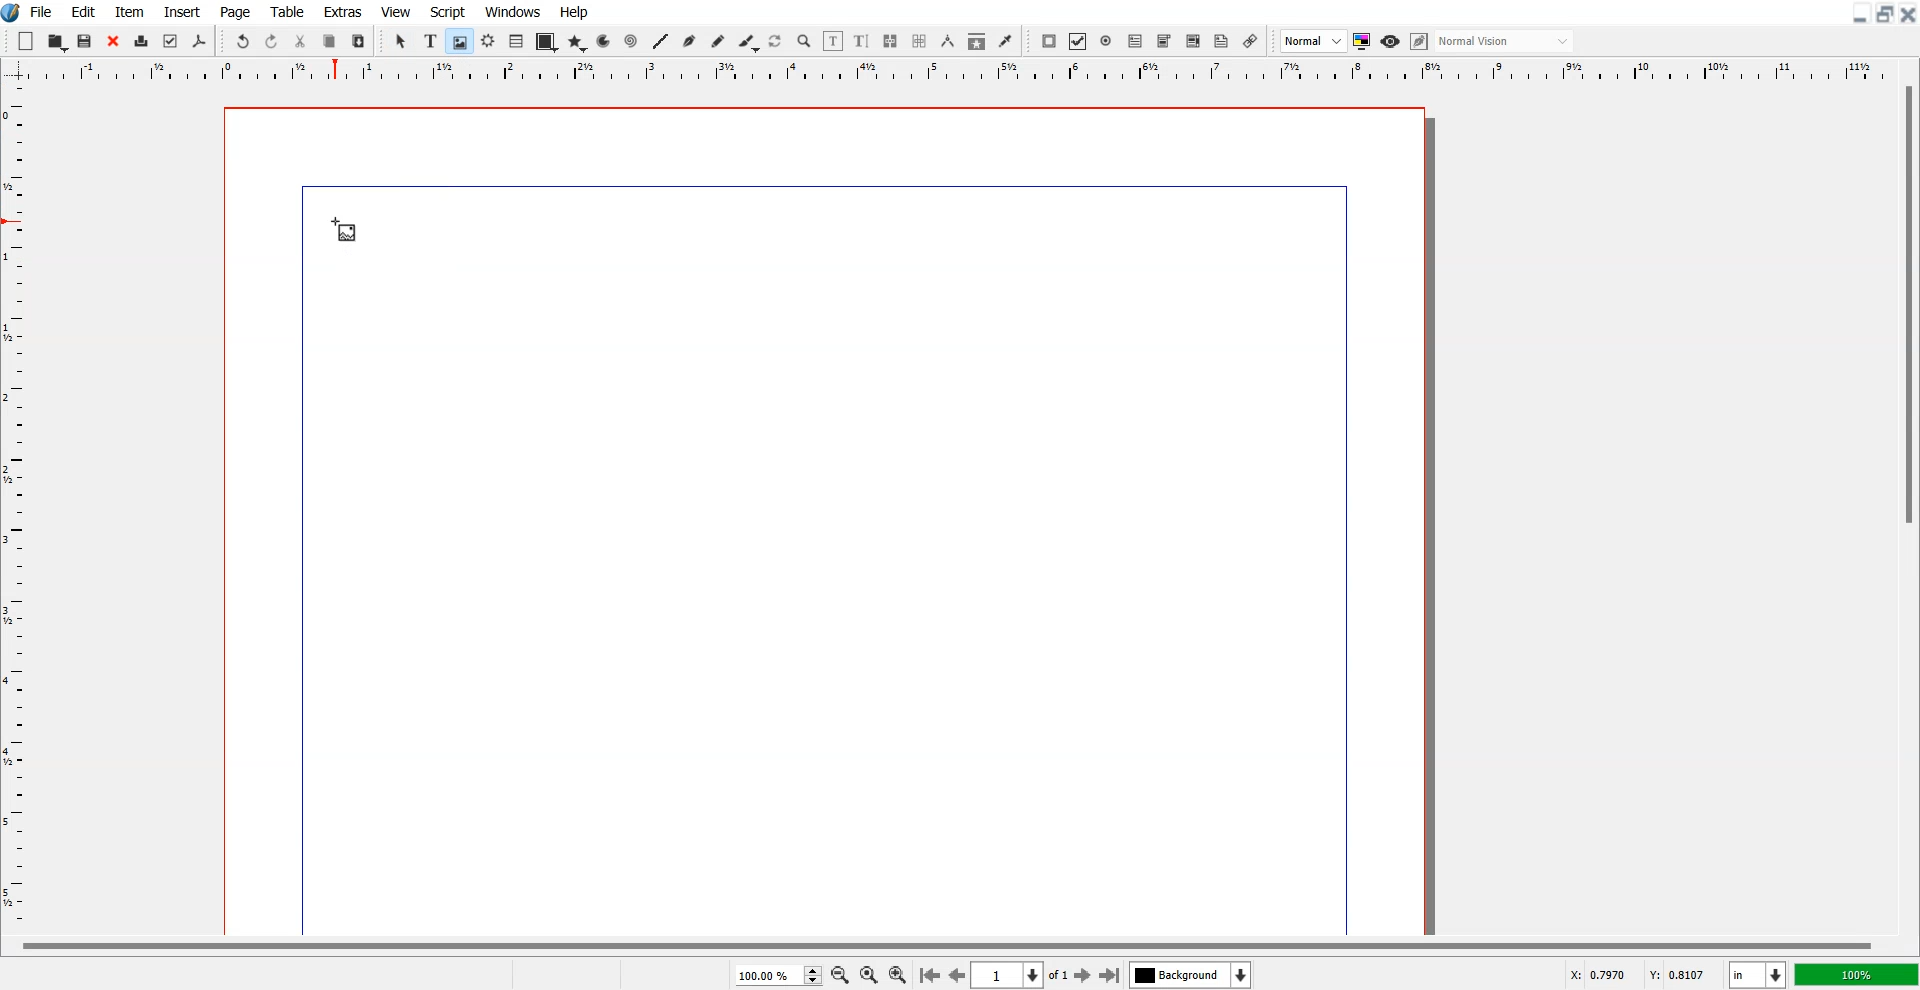 This screenshot has width=1920, height=990. I want to click on Save As PDF, so click(200, 42).